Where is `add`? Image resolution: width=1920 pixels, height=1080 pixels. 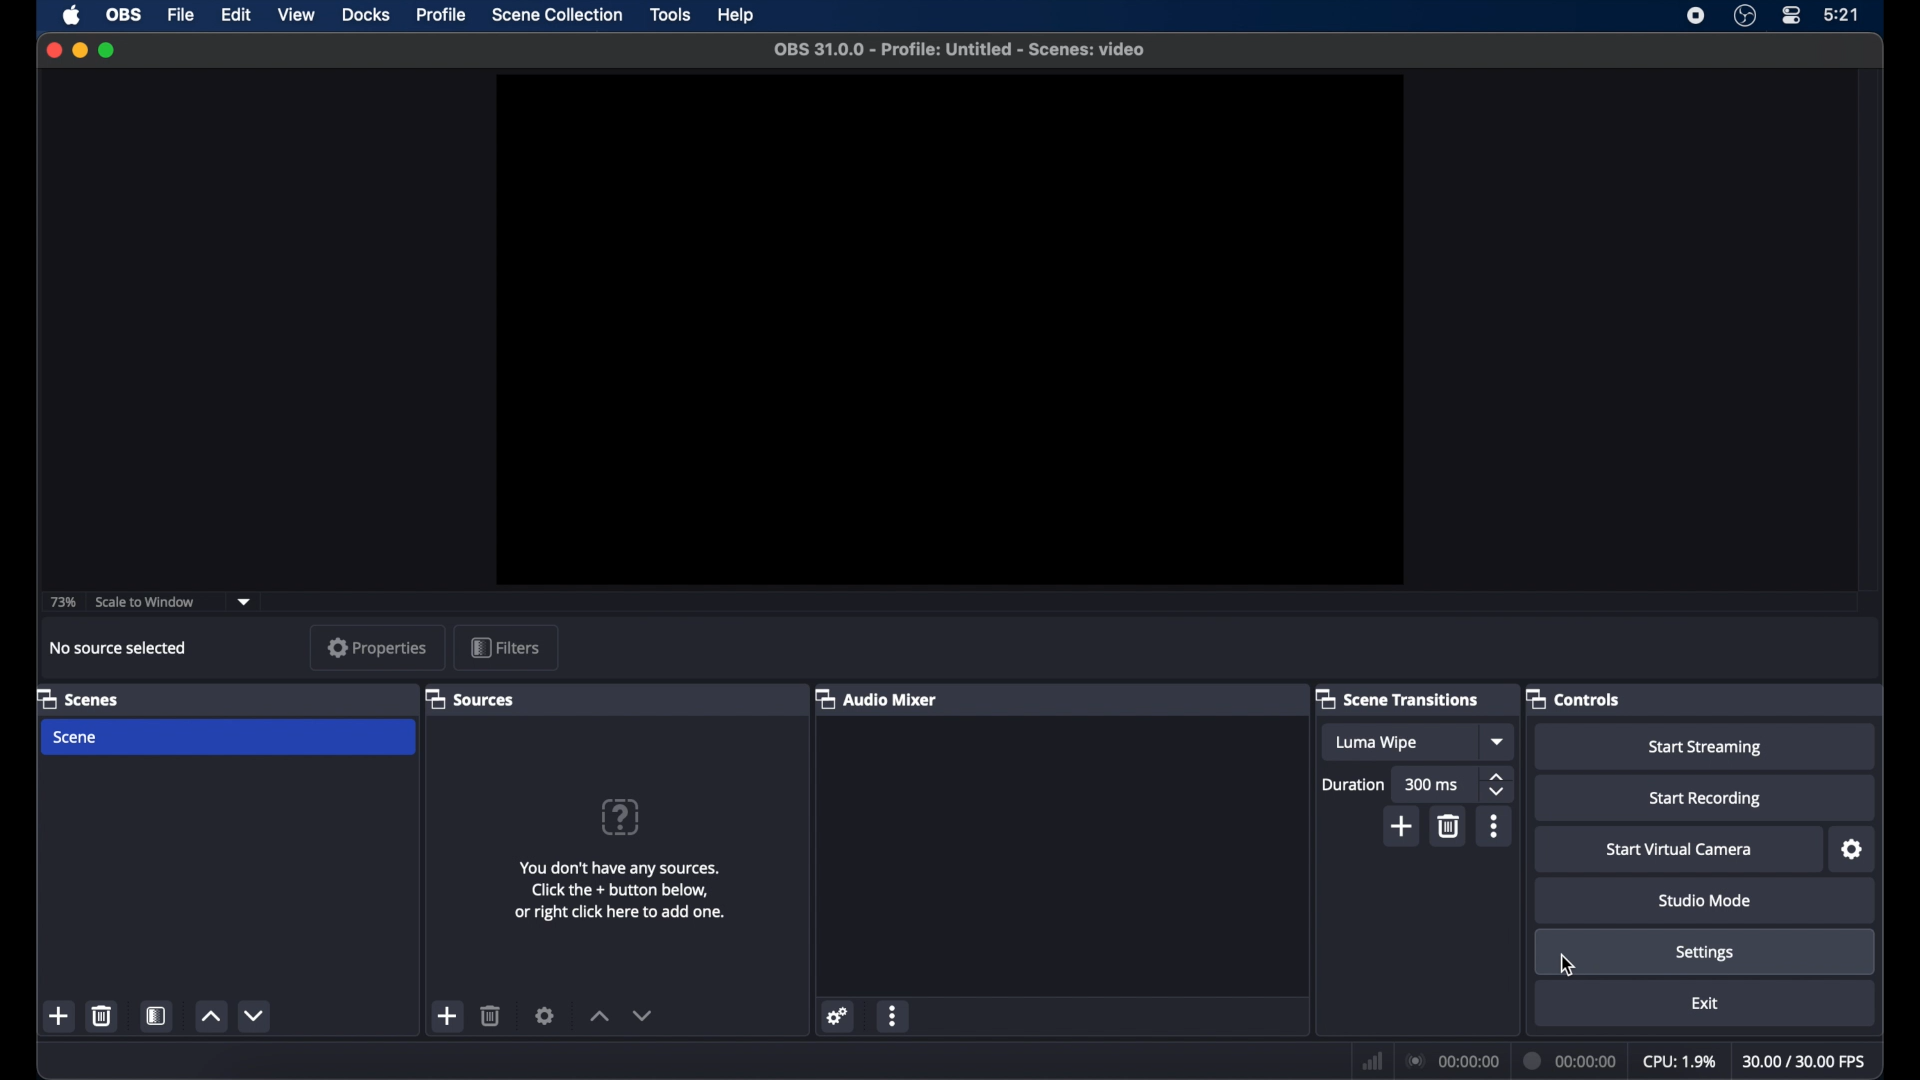
add is located at coordinates (60, 1015).